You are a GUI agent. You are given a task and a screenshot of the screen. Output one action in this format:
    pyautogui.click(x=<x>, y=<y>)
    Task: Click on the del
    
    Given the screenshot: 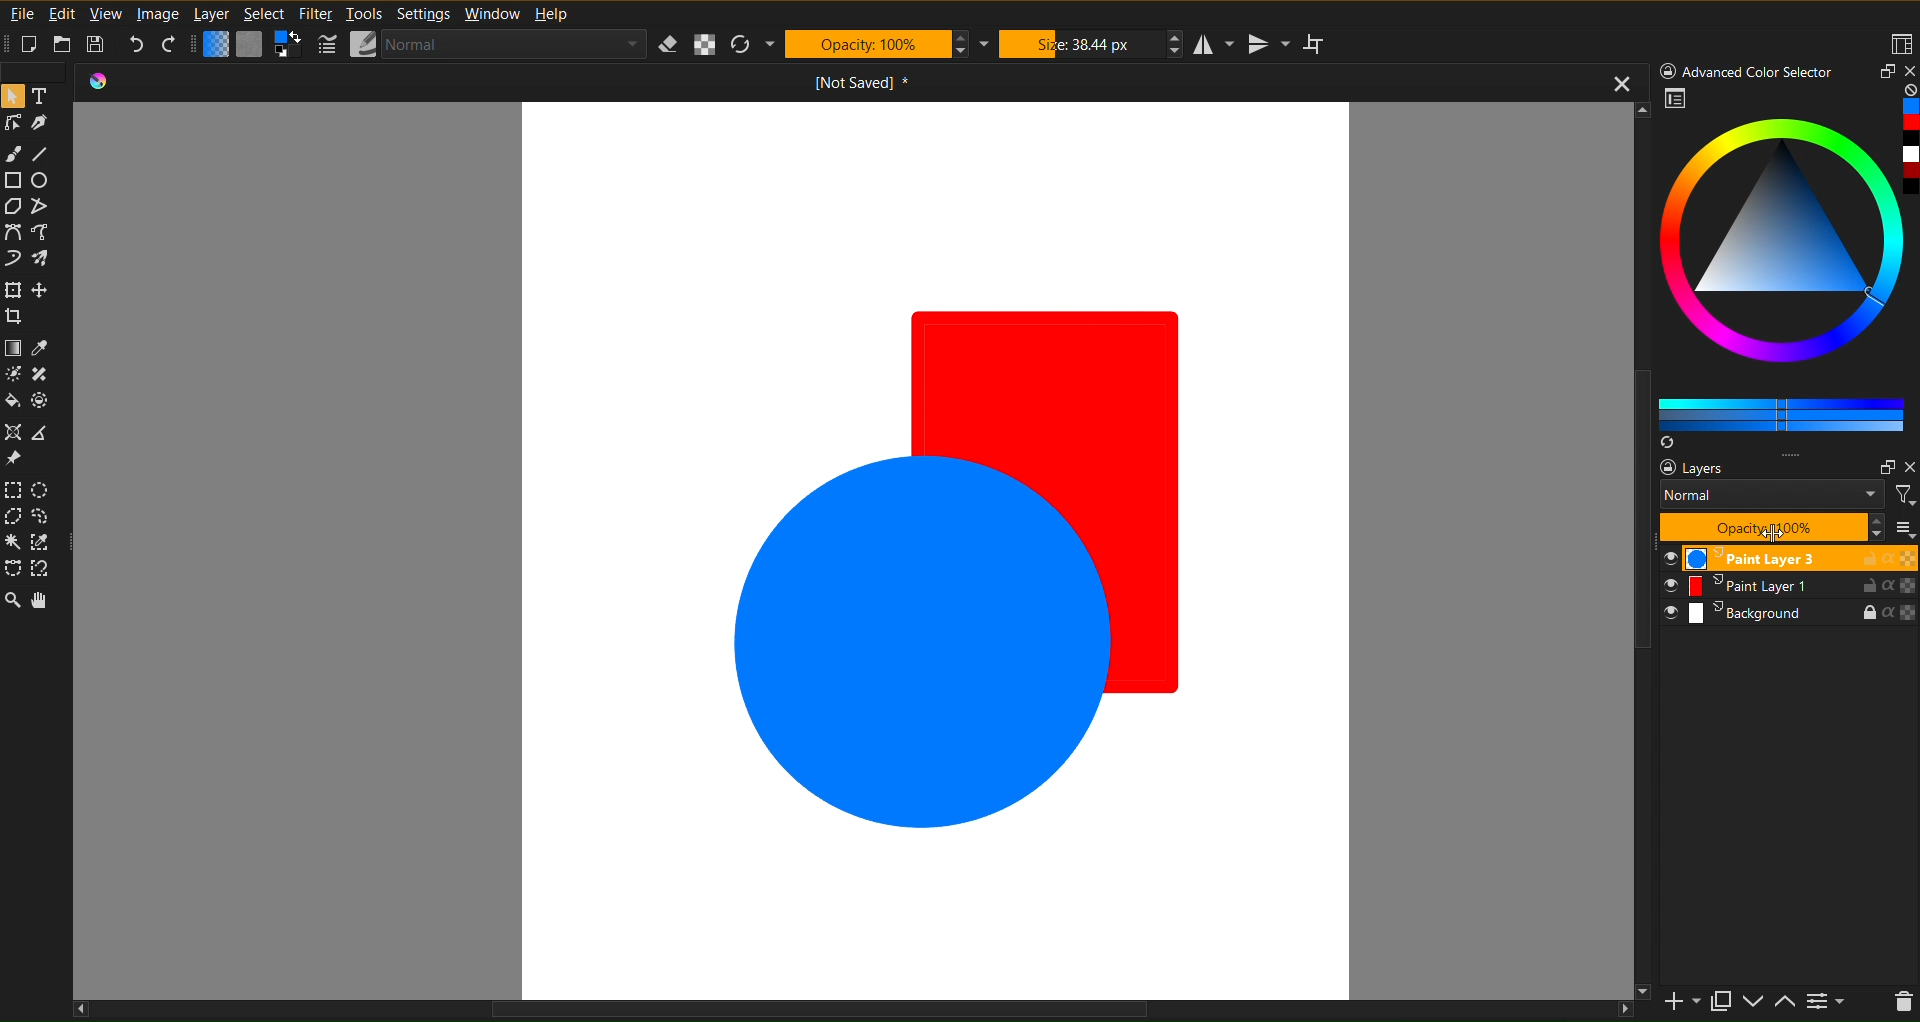 What is the action you would take?
    pyautogui.click(x=1903, y=1005)
    